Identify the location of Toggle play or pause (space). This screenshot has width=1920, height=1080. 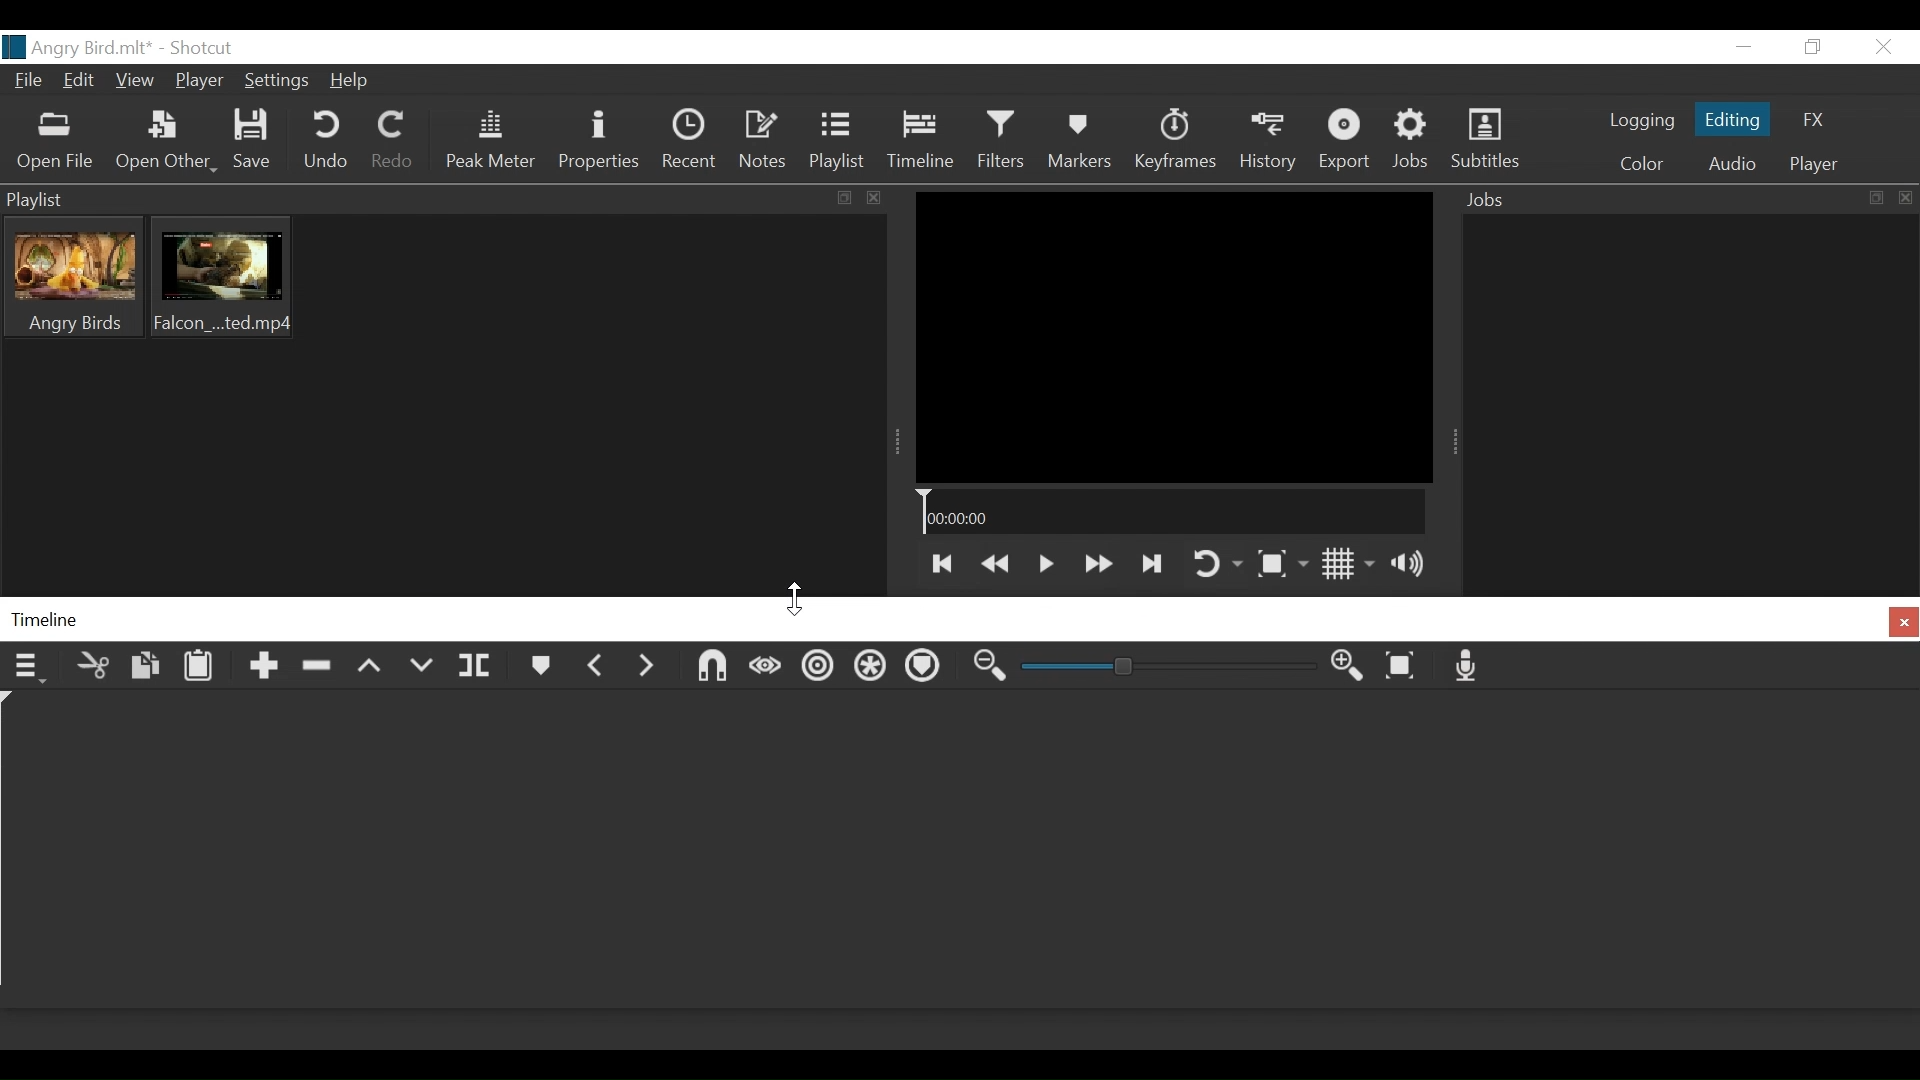
(1045, 564).